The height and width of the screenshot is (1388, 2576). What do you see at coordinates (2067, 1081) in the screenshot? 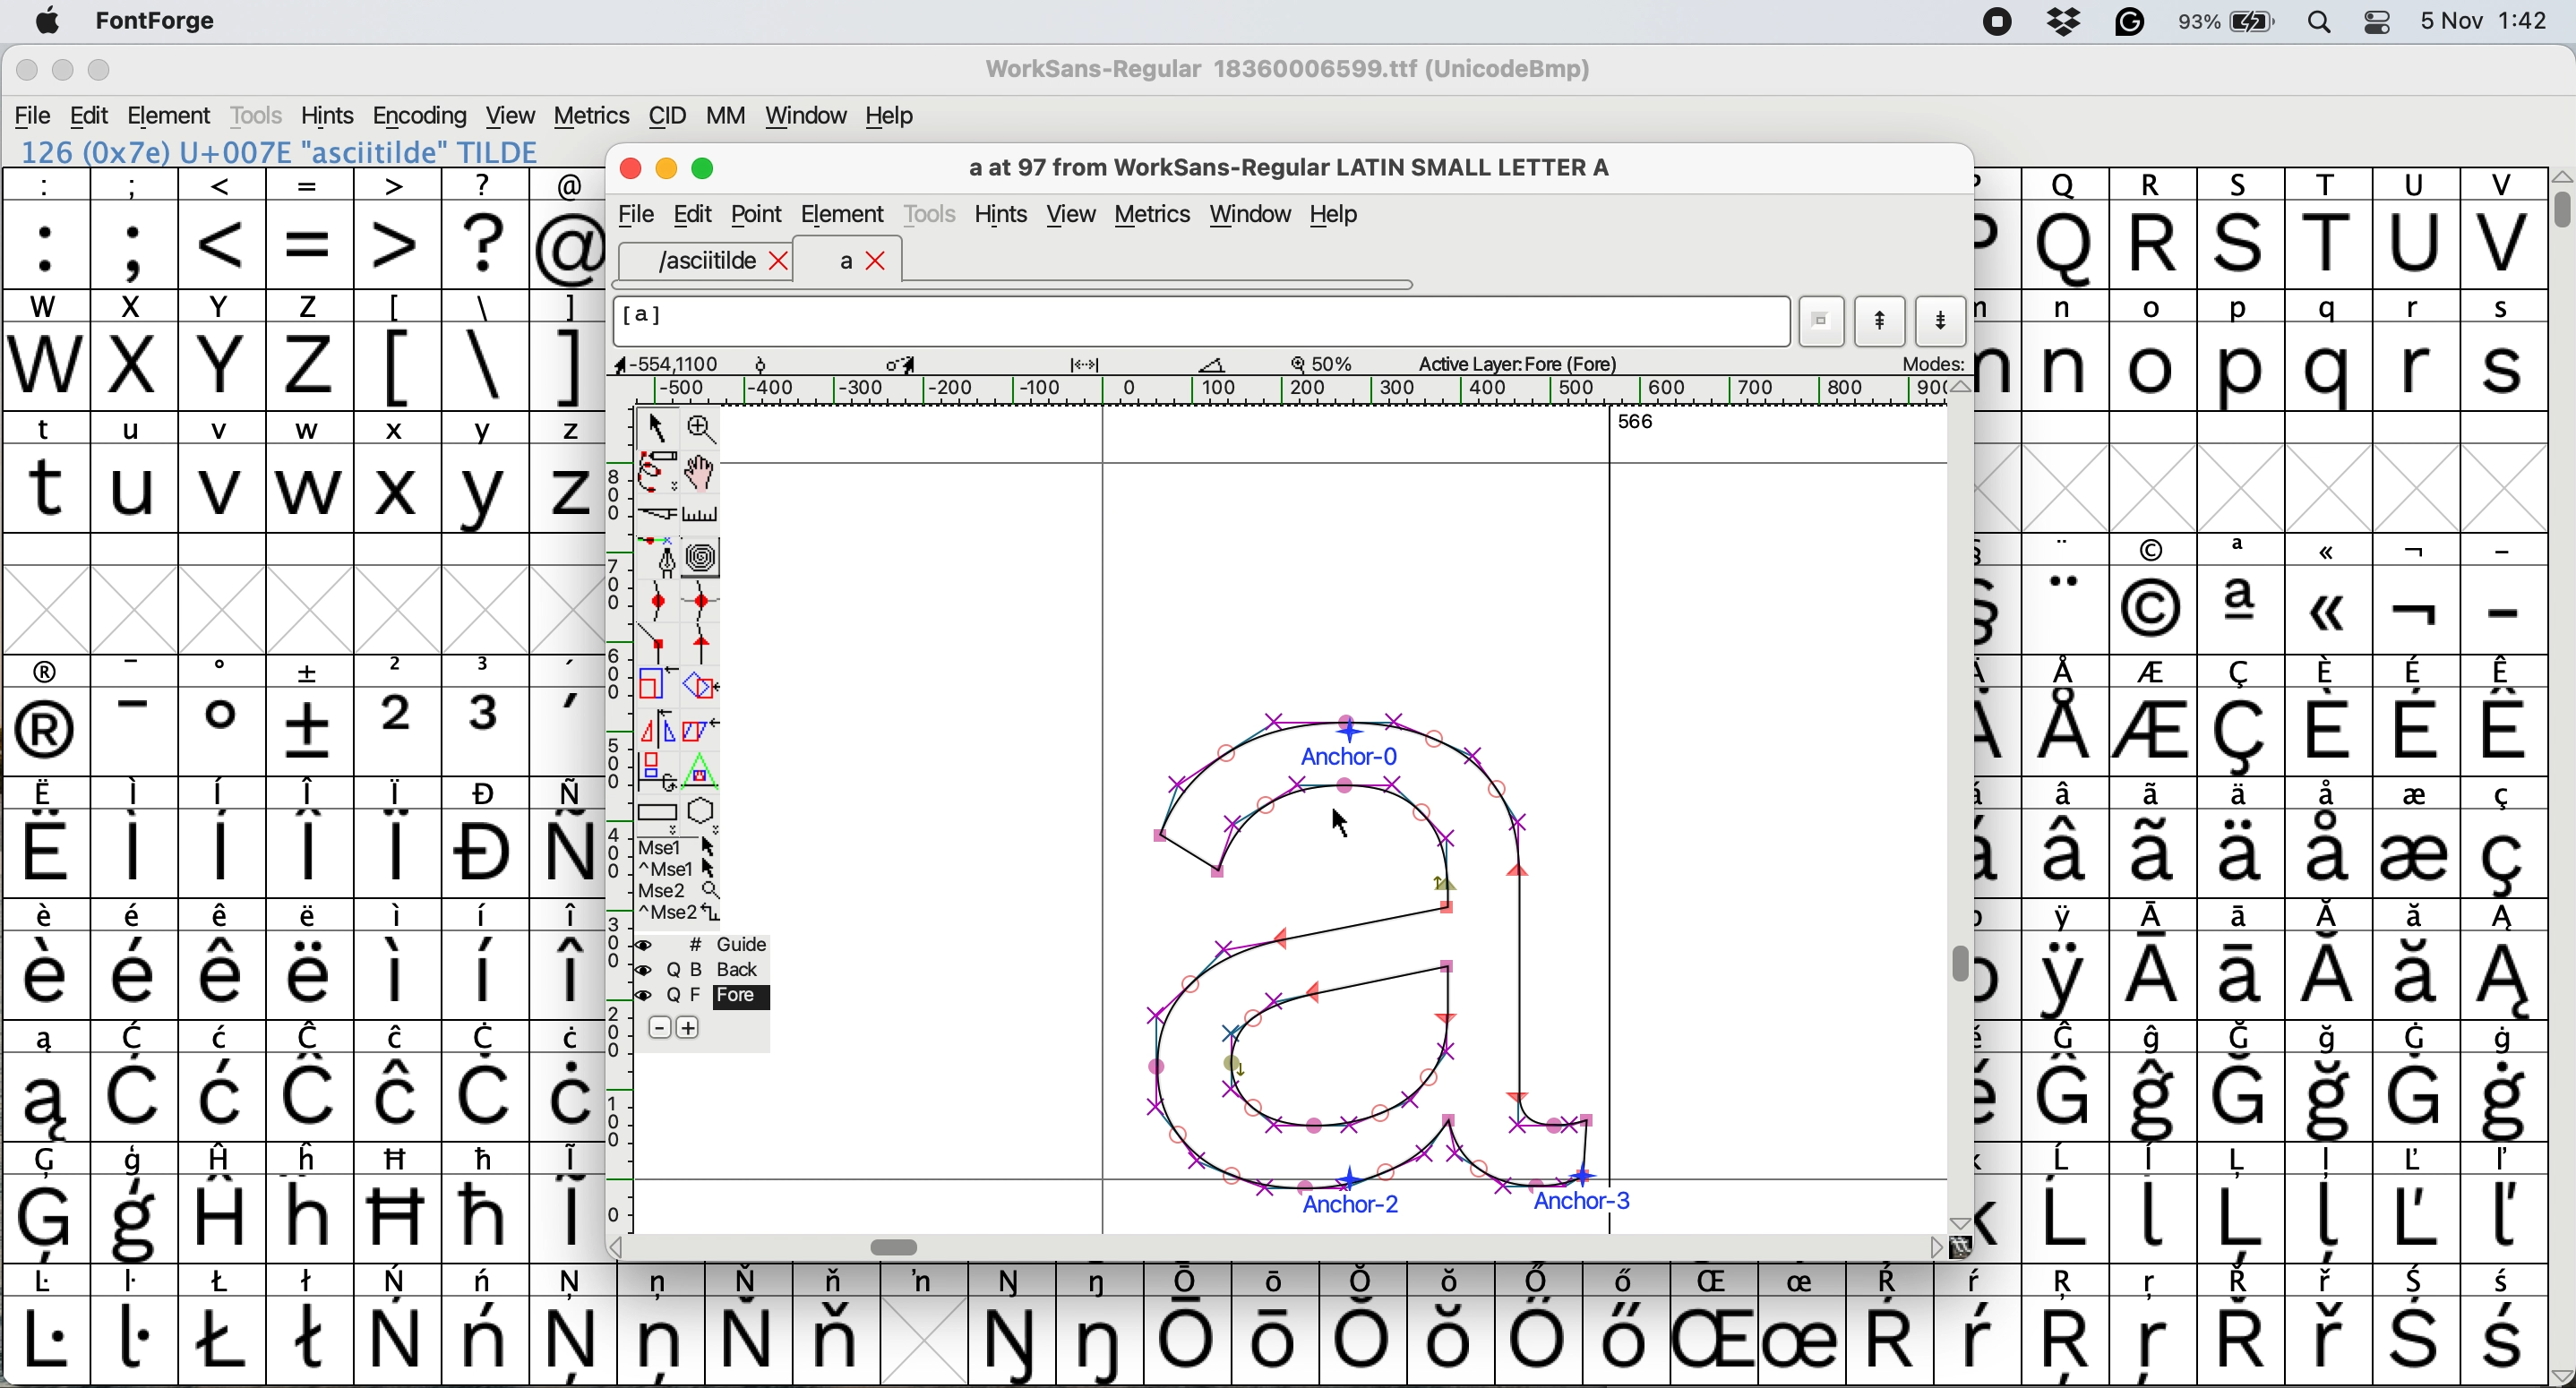
I see `symbol` at bounding box center [2067, 1081].